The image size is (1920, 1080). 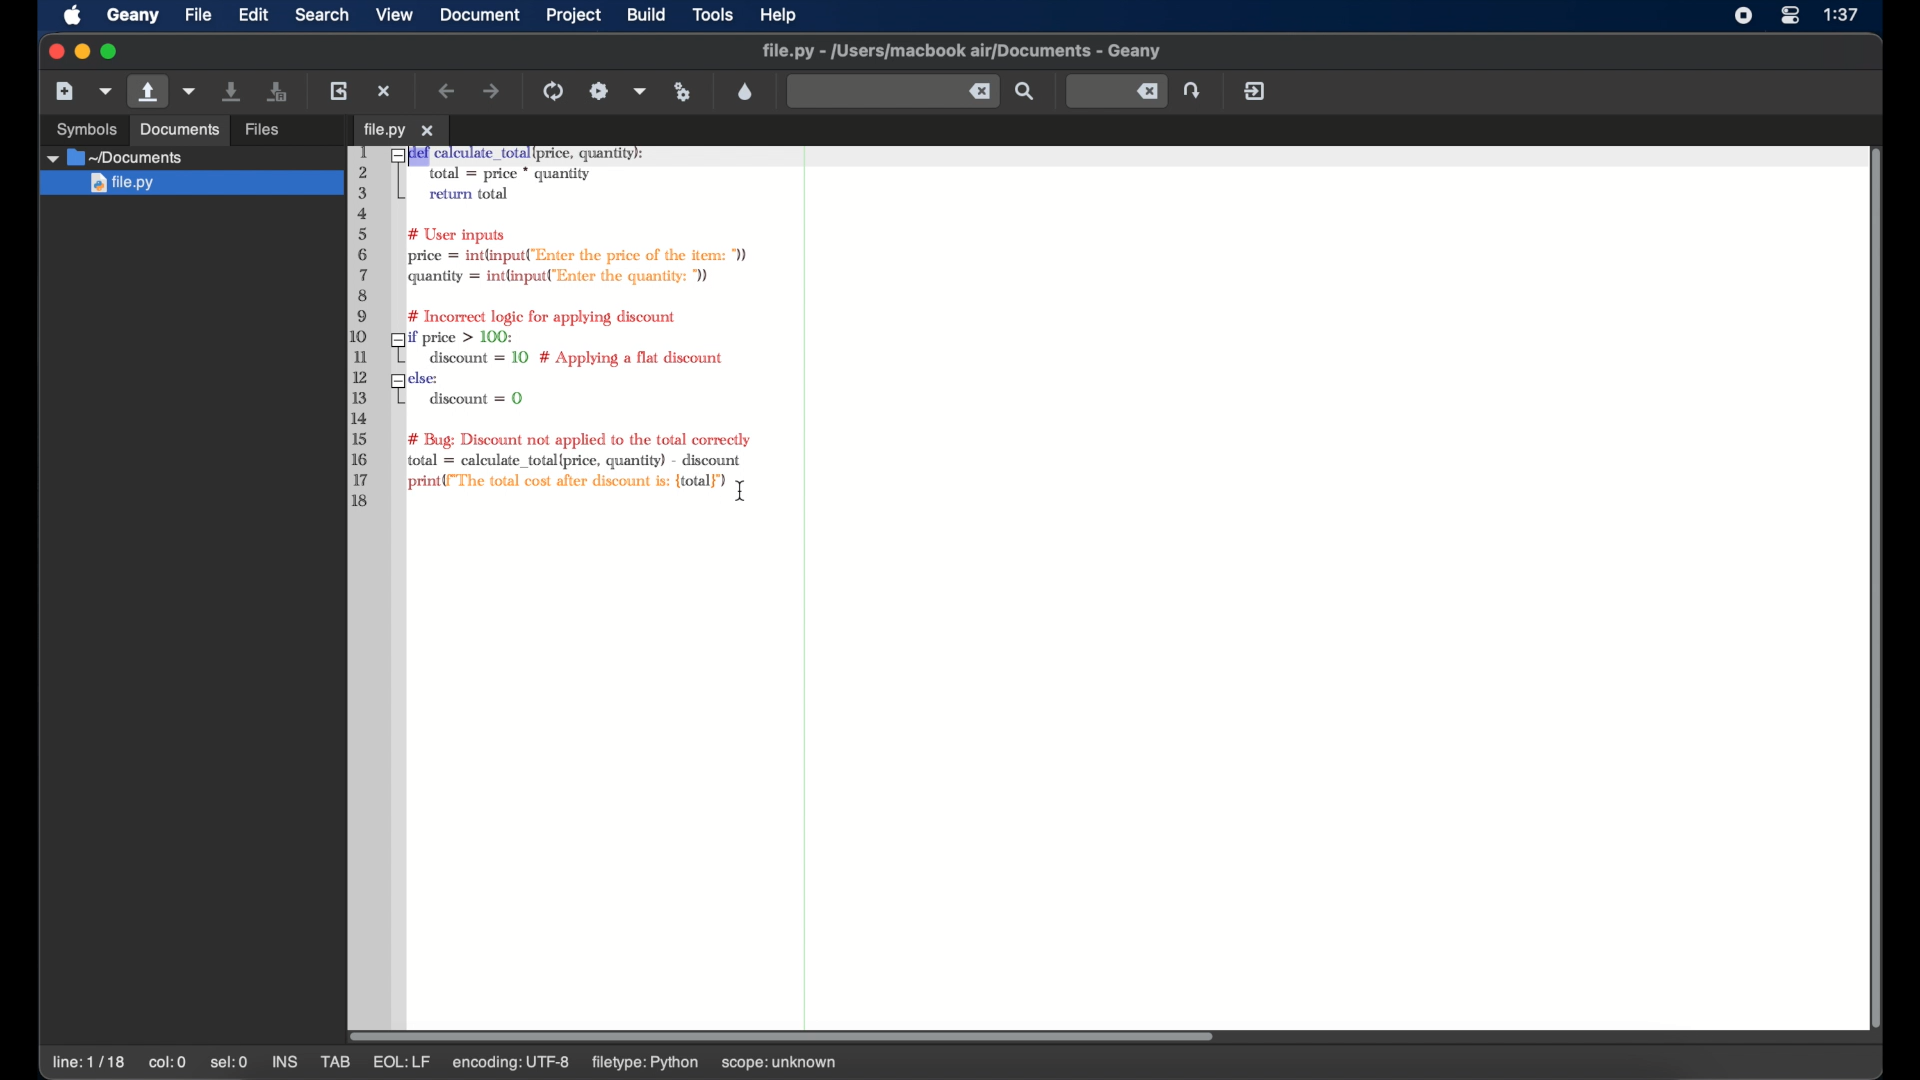 I want to click on encoding: utf-8, so click(x=518, y=1064).